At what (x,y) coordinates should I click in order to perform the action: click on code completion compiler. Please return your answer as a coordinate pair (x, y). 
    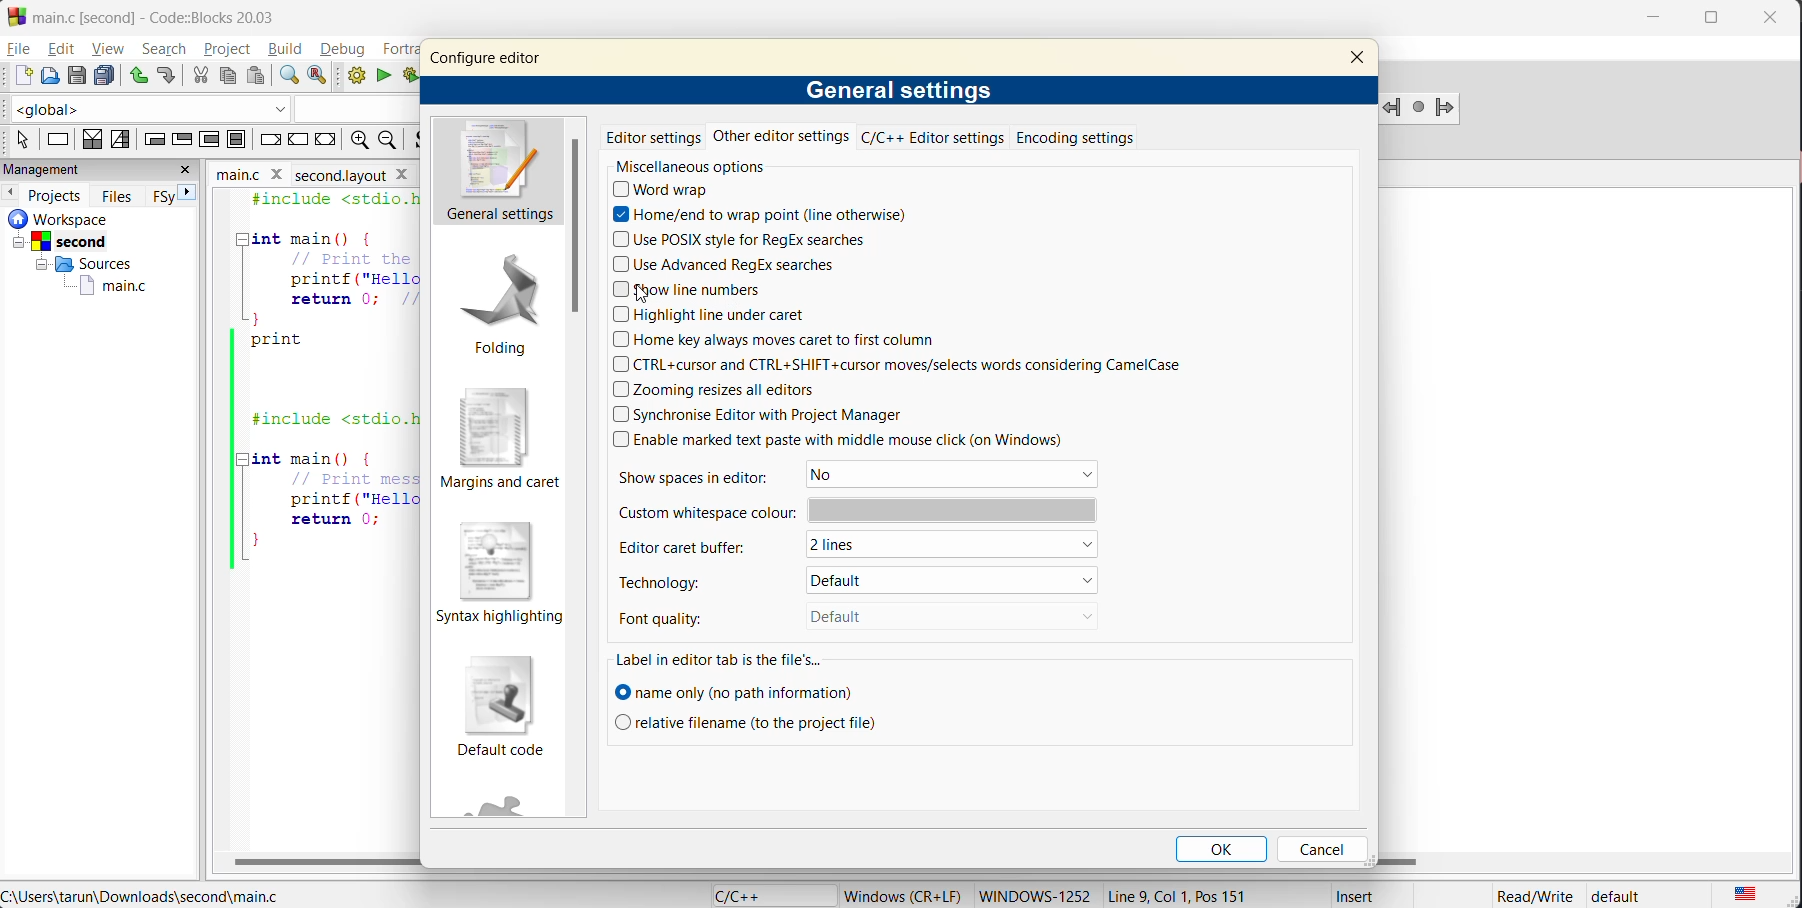
    Looking at the image, I should click on (200, 106).